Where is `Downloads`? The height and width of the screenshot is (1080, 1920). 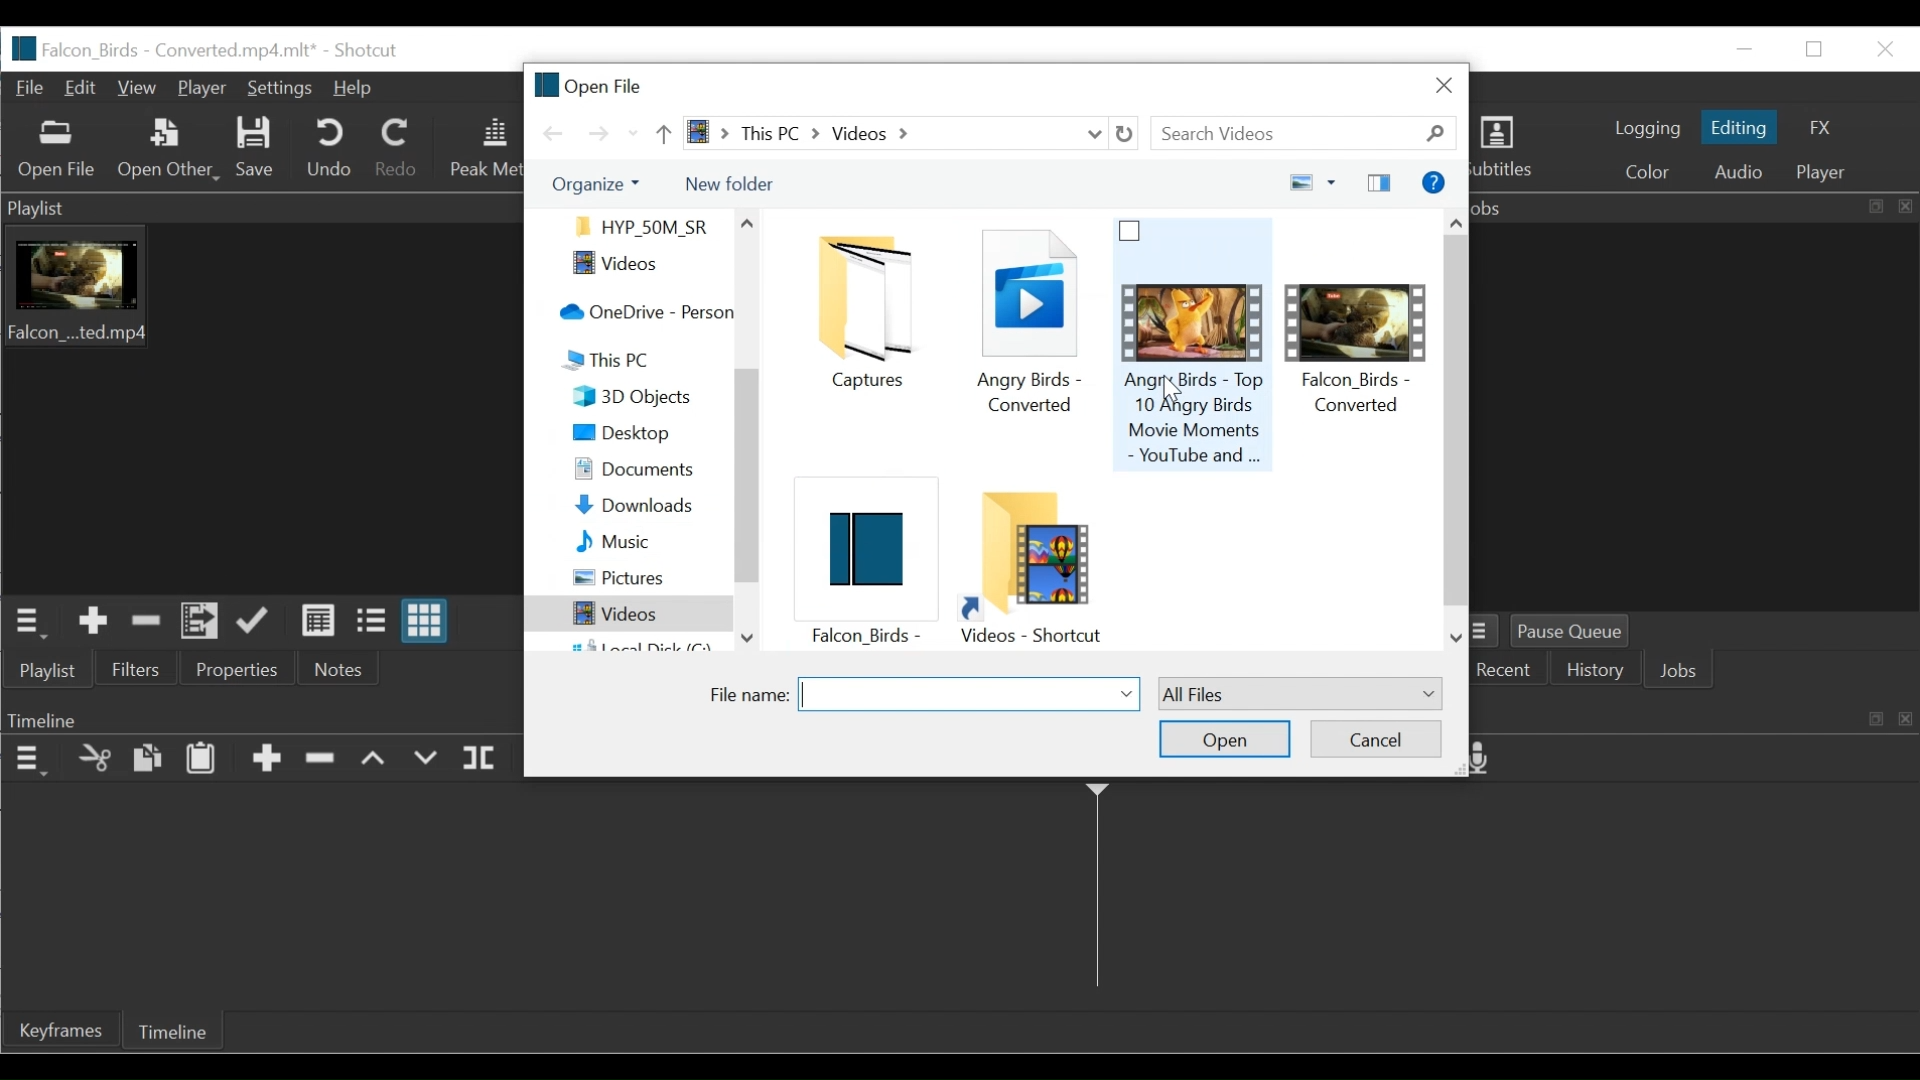 Downloads is located at coordinates (635, 507).